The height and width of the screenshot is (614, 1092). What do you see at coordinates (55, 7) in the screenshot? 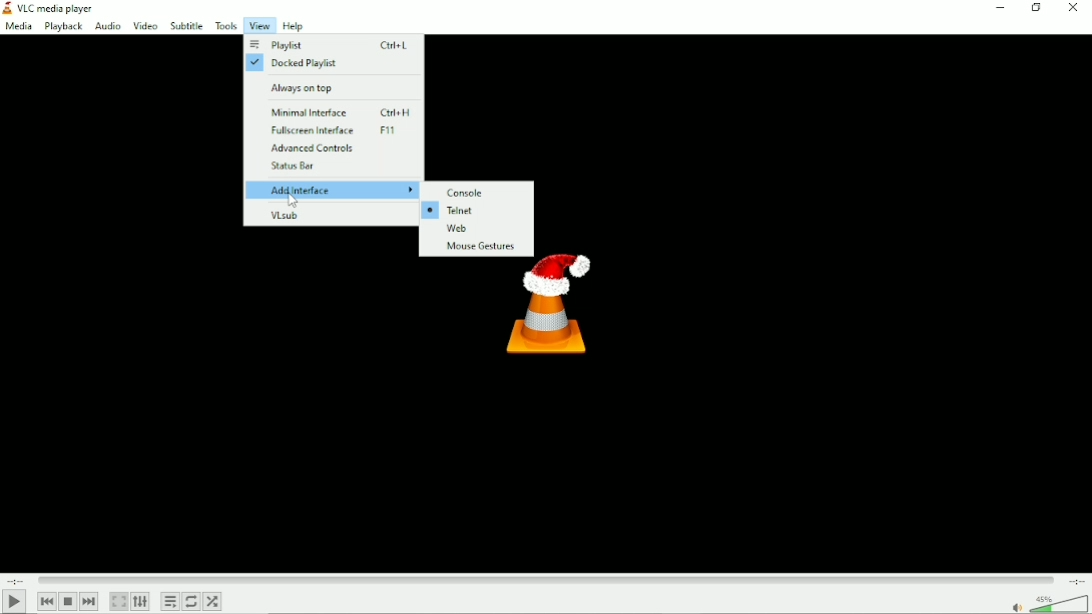
I see `VLC media player` at bounding box center [55, 7].